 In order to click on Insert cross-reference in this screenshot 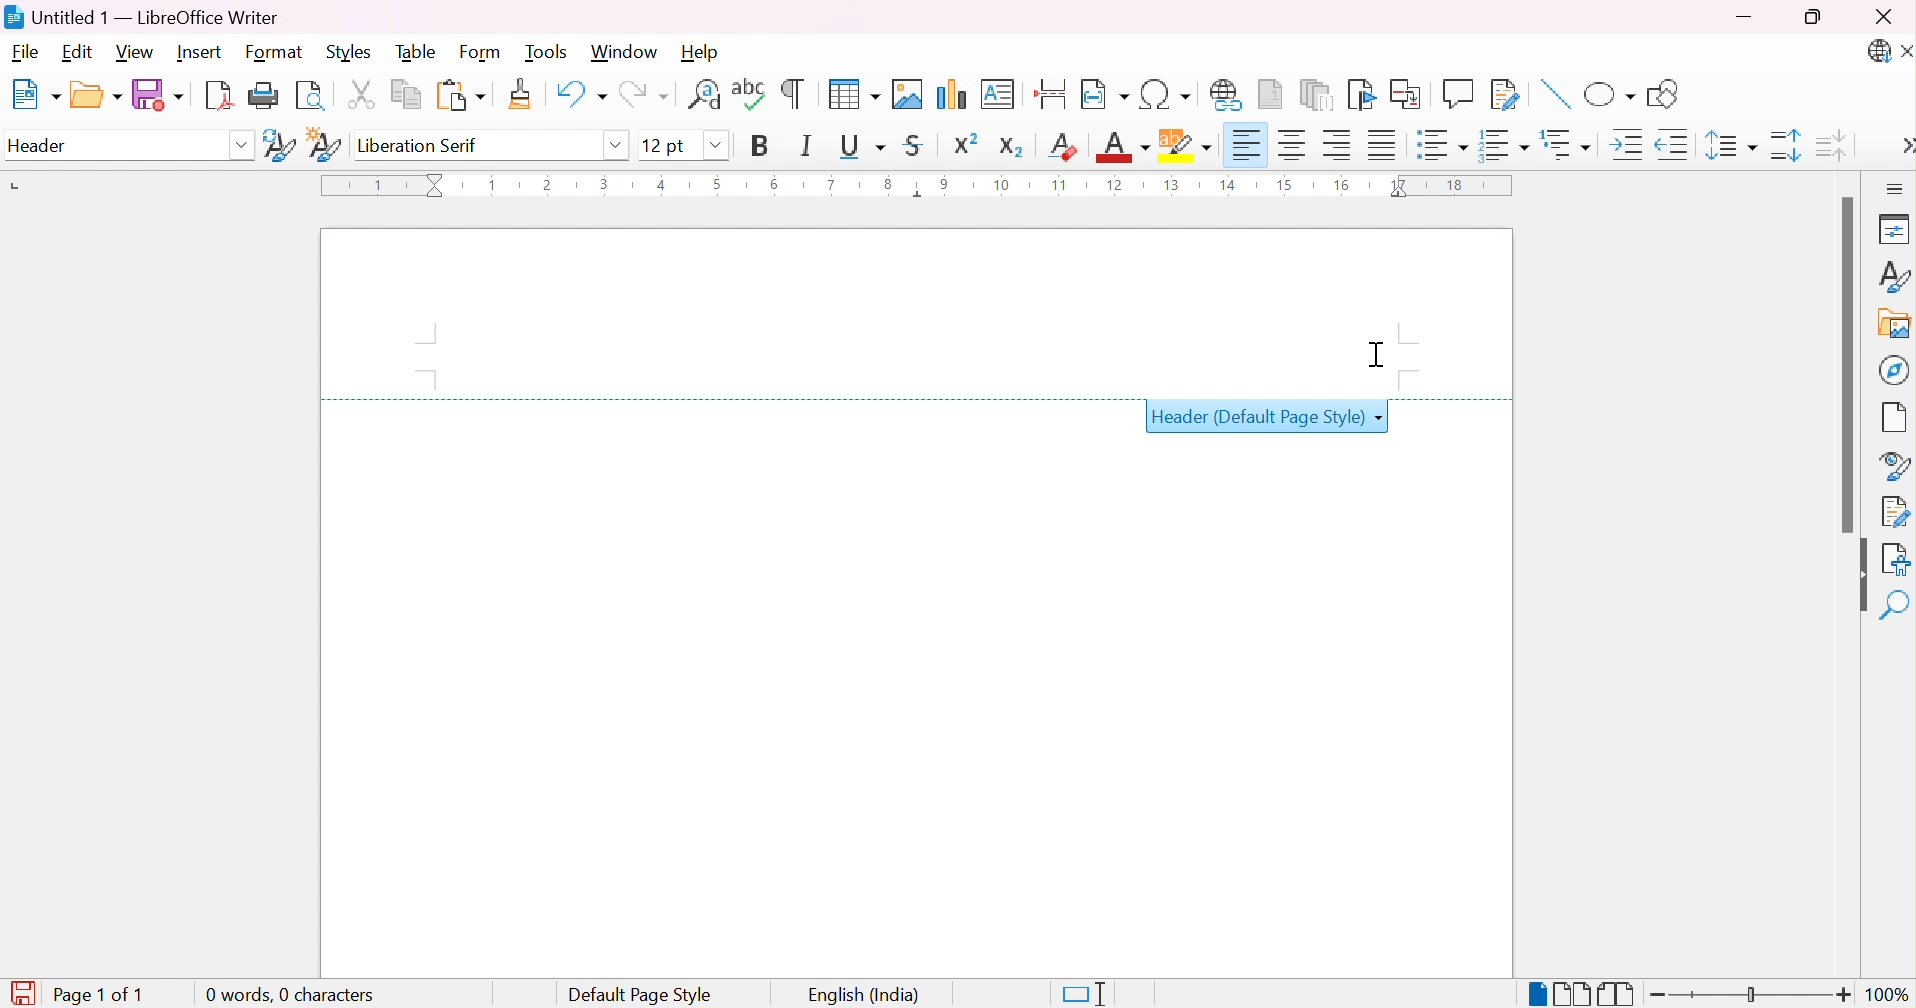, I will do `click(1408, 95)`.